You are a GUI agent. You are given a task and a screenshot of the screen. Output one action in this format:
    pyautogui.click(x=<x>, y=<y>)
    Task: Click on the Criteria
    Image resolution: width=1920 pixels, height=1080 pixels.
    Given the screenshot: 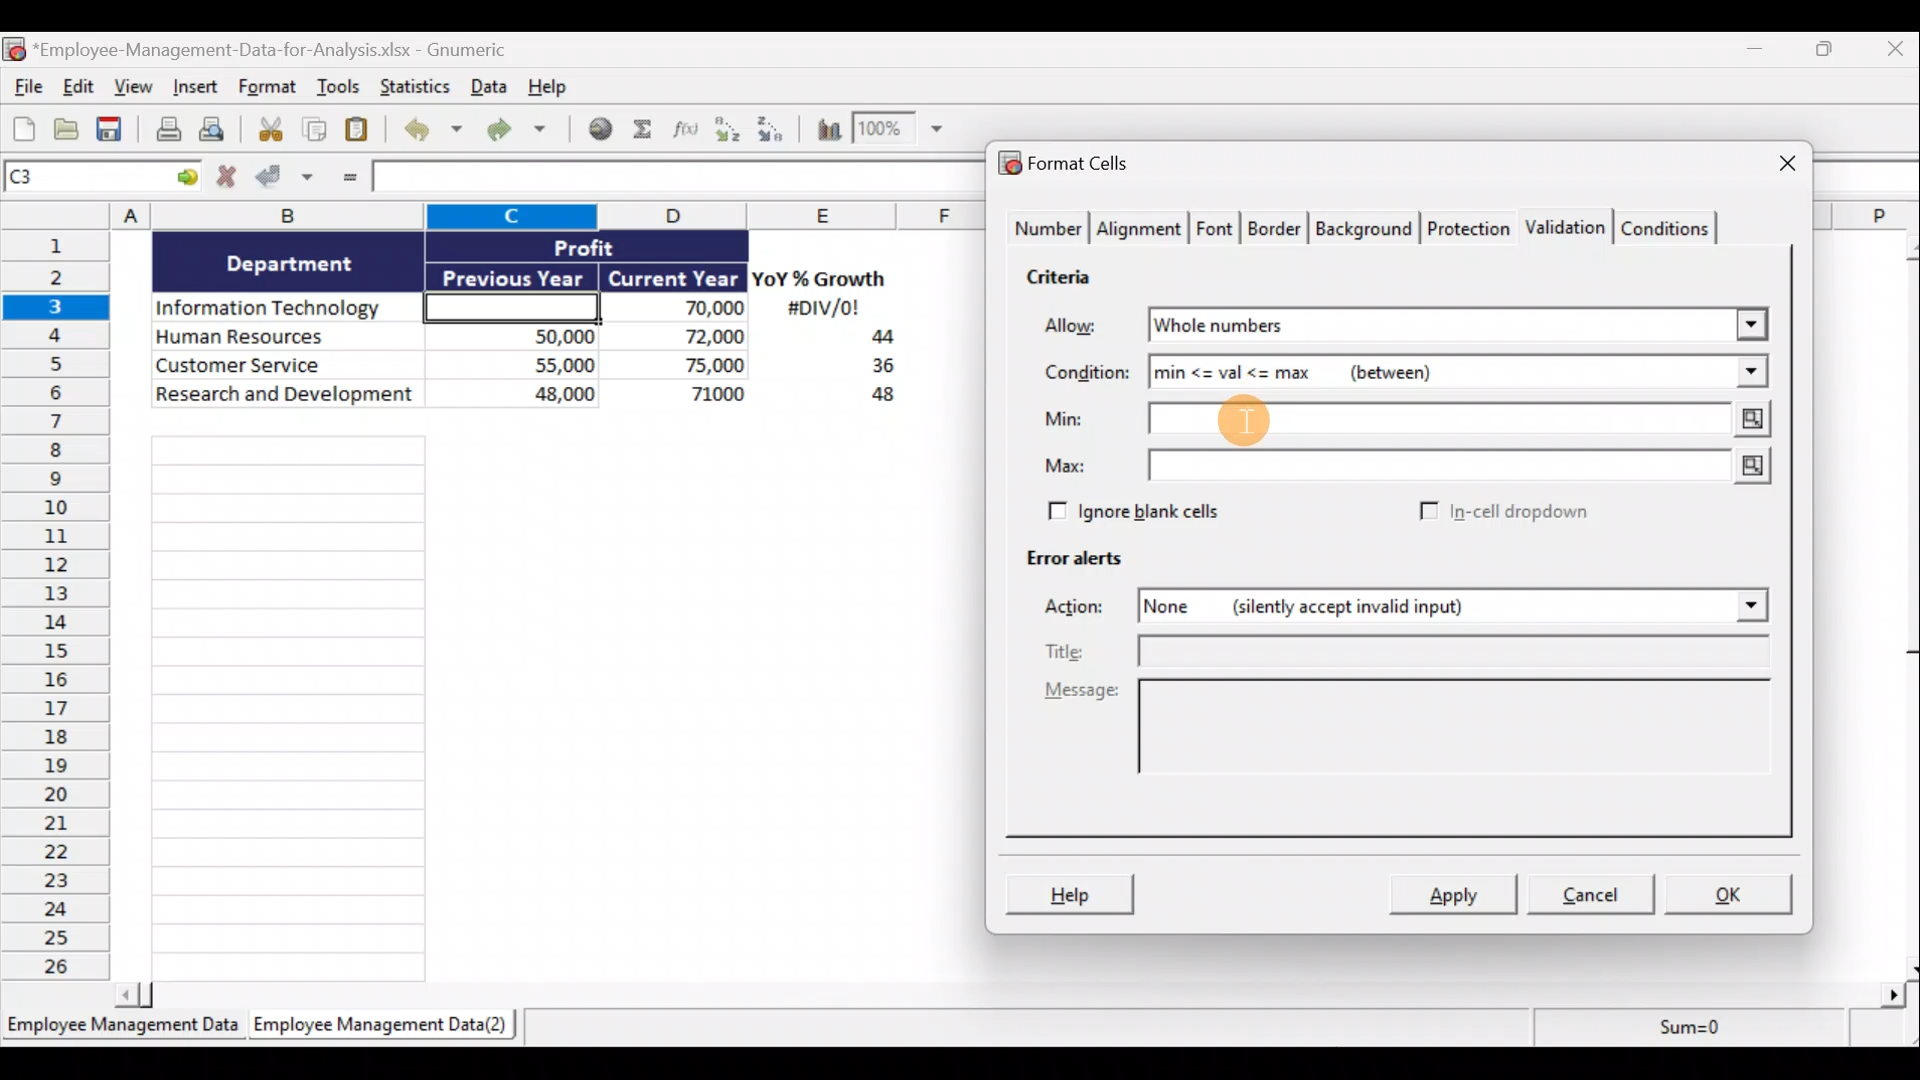 What is the action you would take?
    pyautogui.click(x=1061, y=280)
    